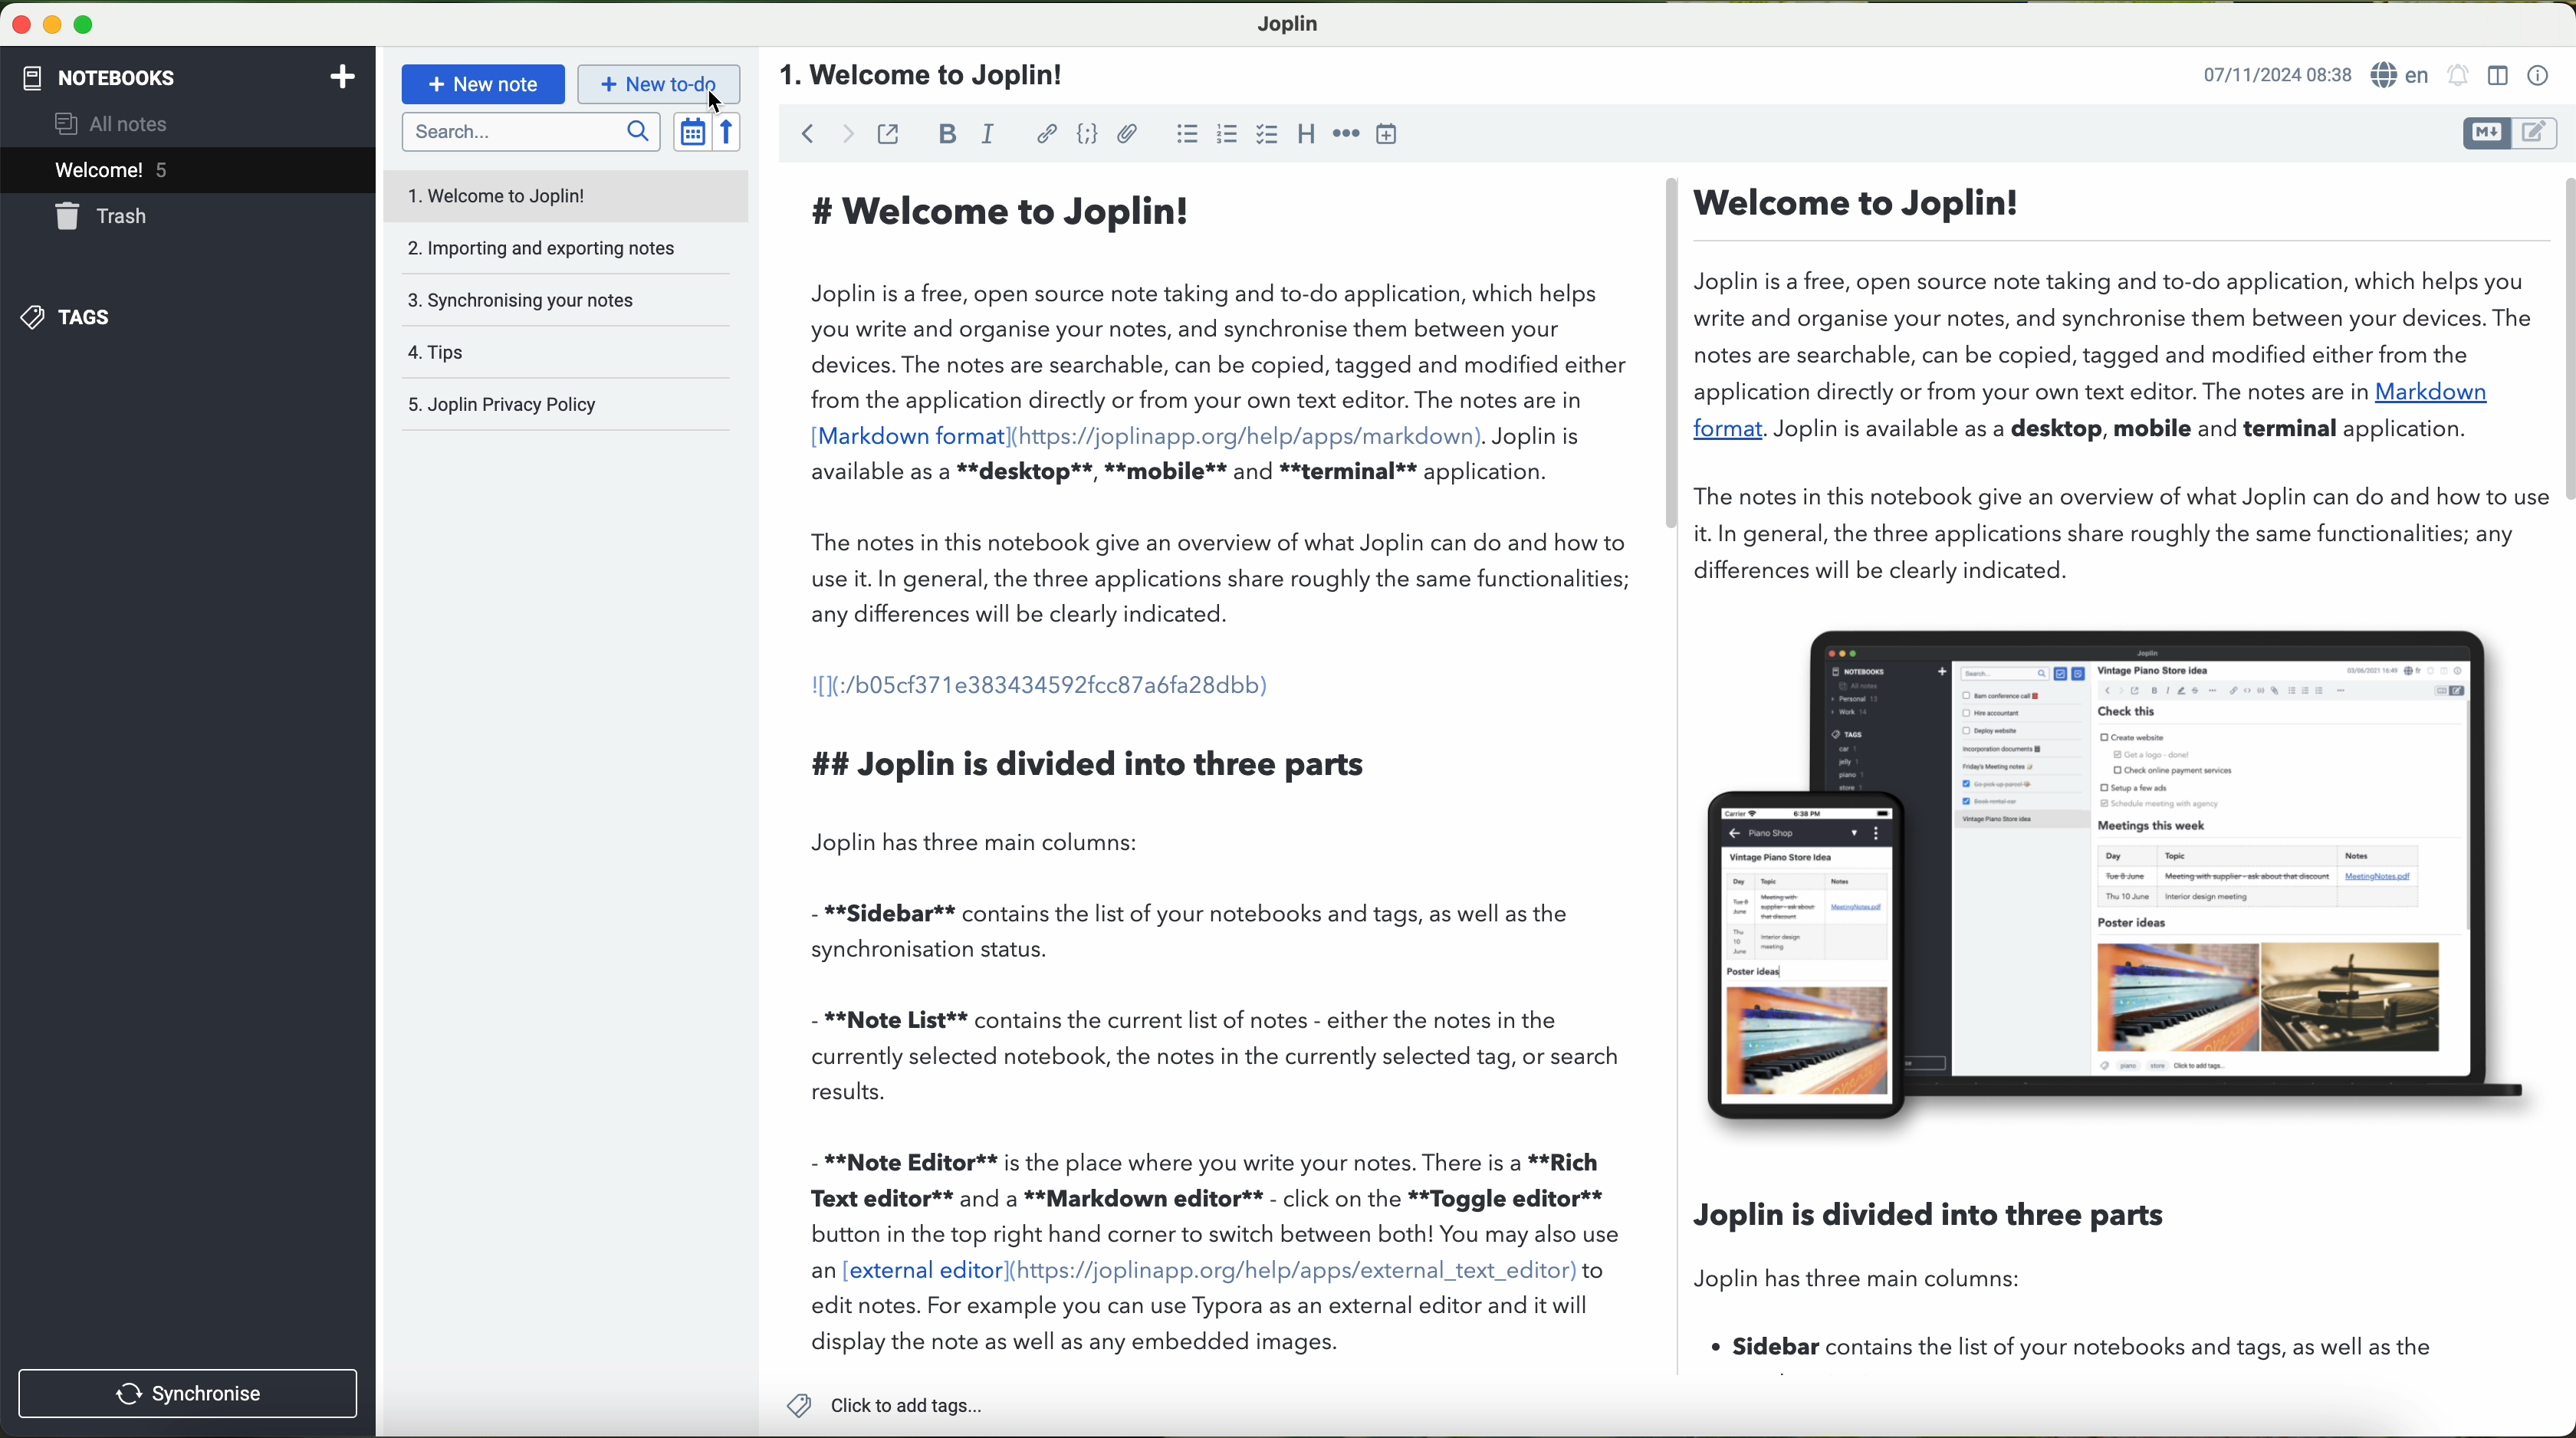  Describe the element at coordinates (50, 26) in the screenshot. I see `screen buttons` at that location.